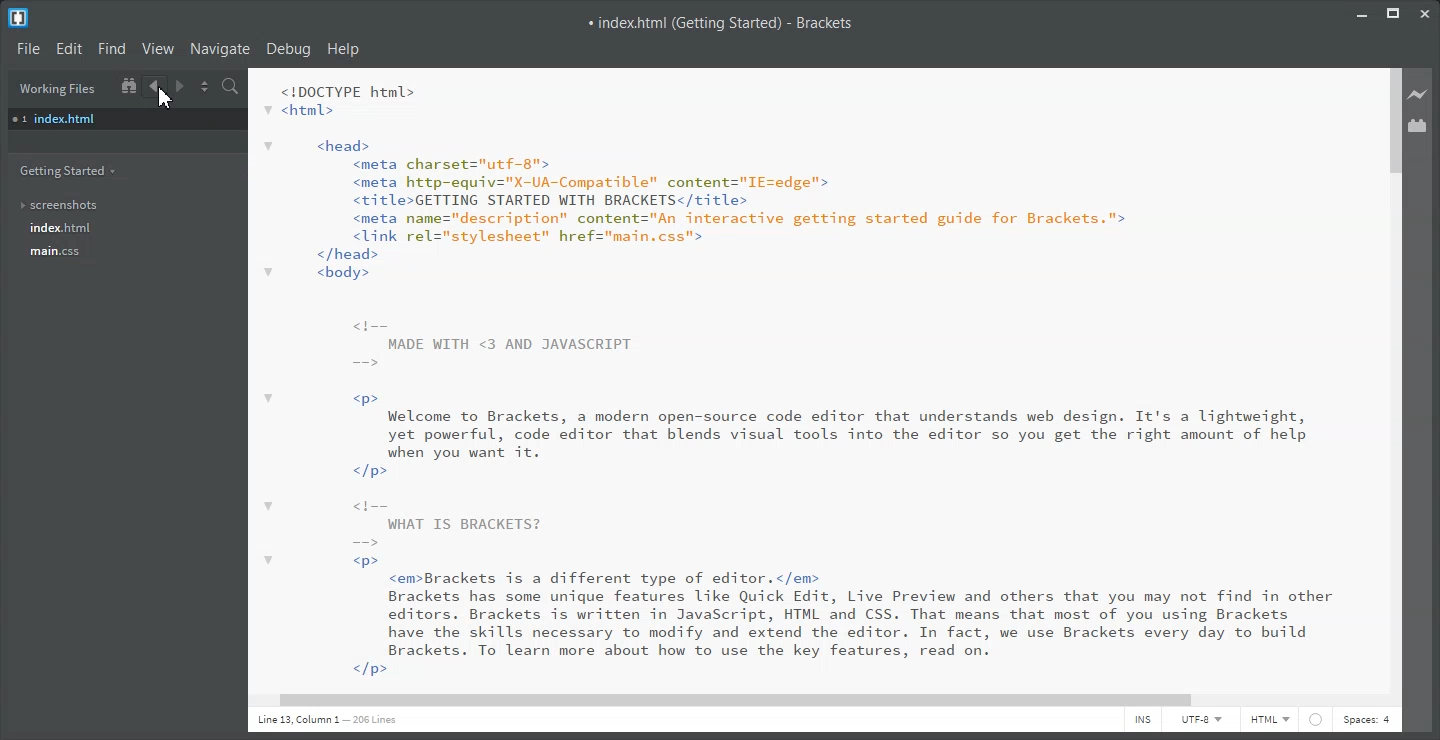 The image size is (1440, 740). Describe the element at coordinates (163, 99) in the screenshot. I see `cursor` at that location.